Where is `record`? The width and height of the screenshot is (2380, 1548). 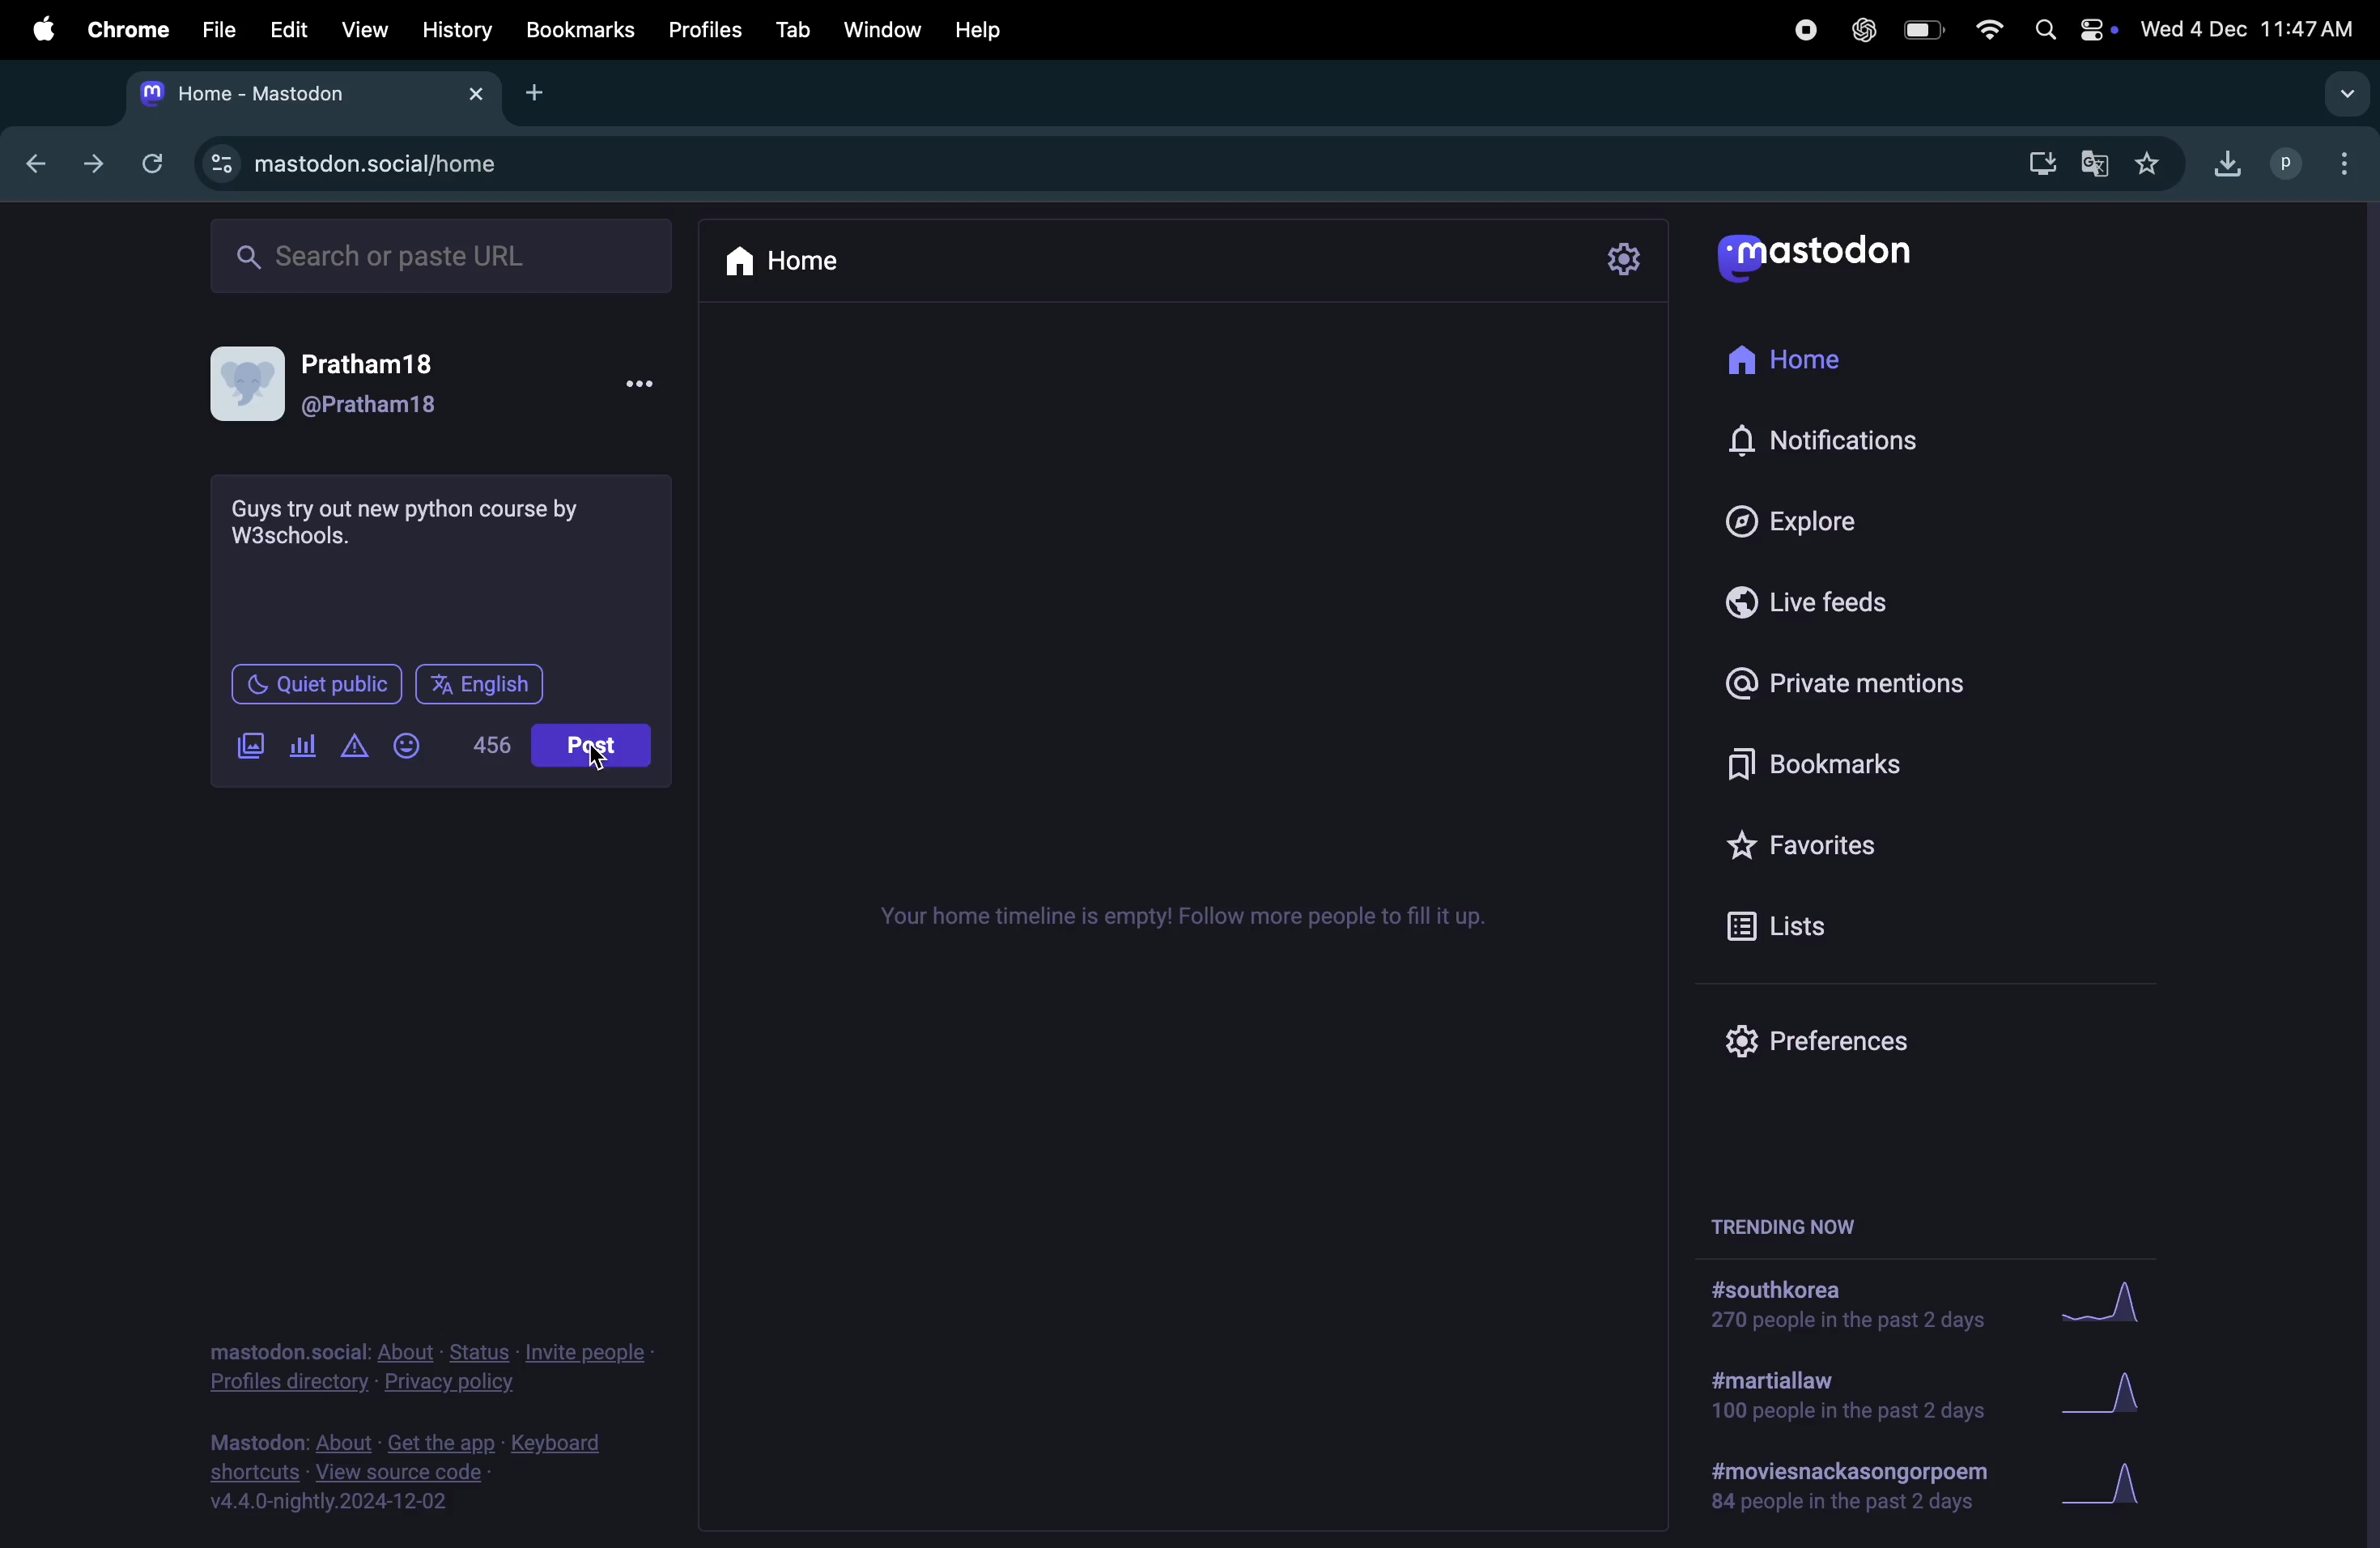
record is located at coordinates (1802, 30).